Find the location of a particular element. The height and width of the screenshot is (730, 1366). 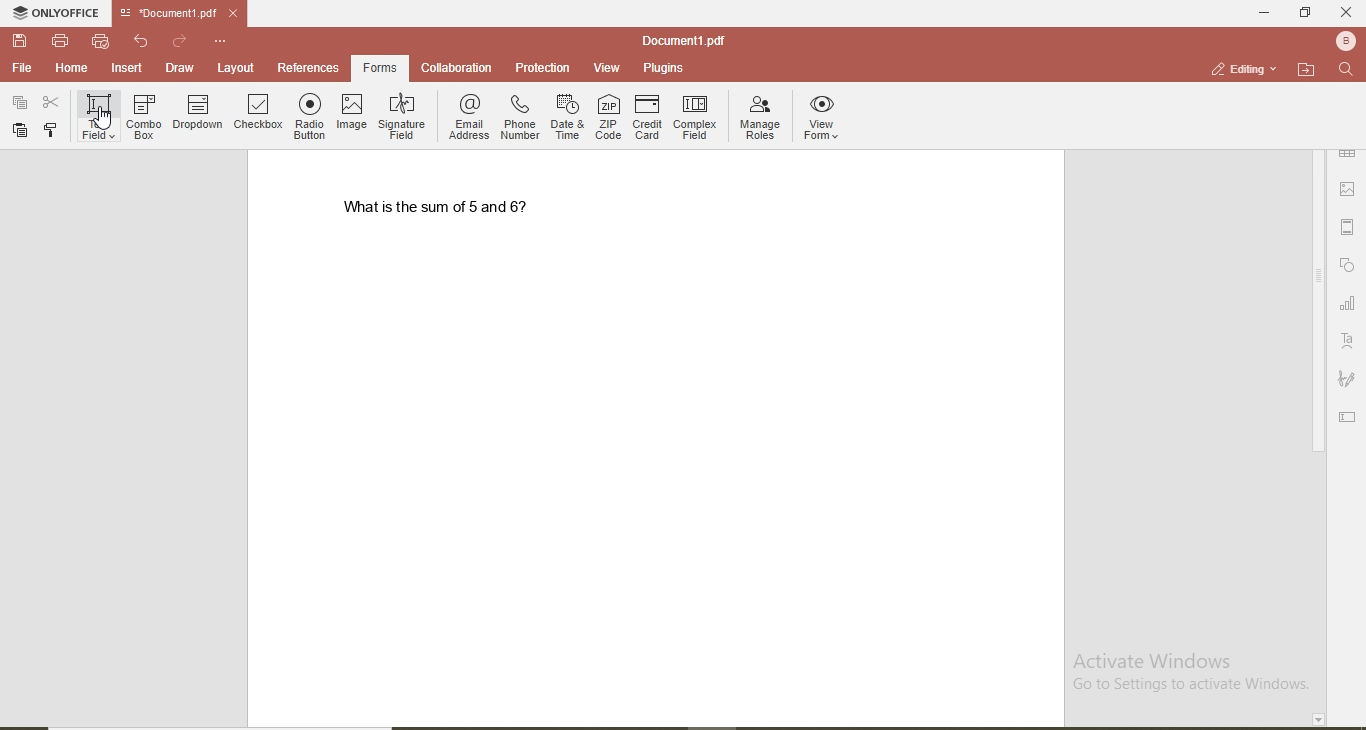

custmise quick access toolbar is located at coordinates (220, 40).